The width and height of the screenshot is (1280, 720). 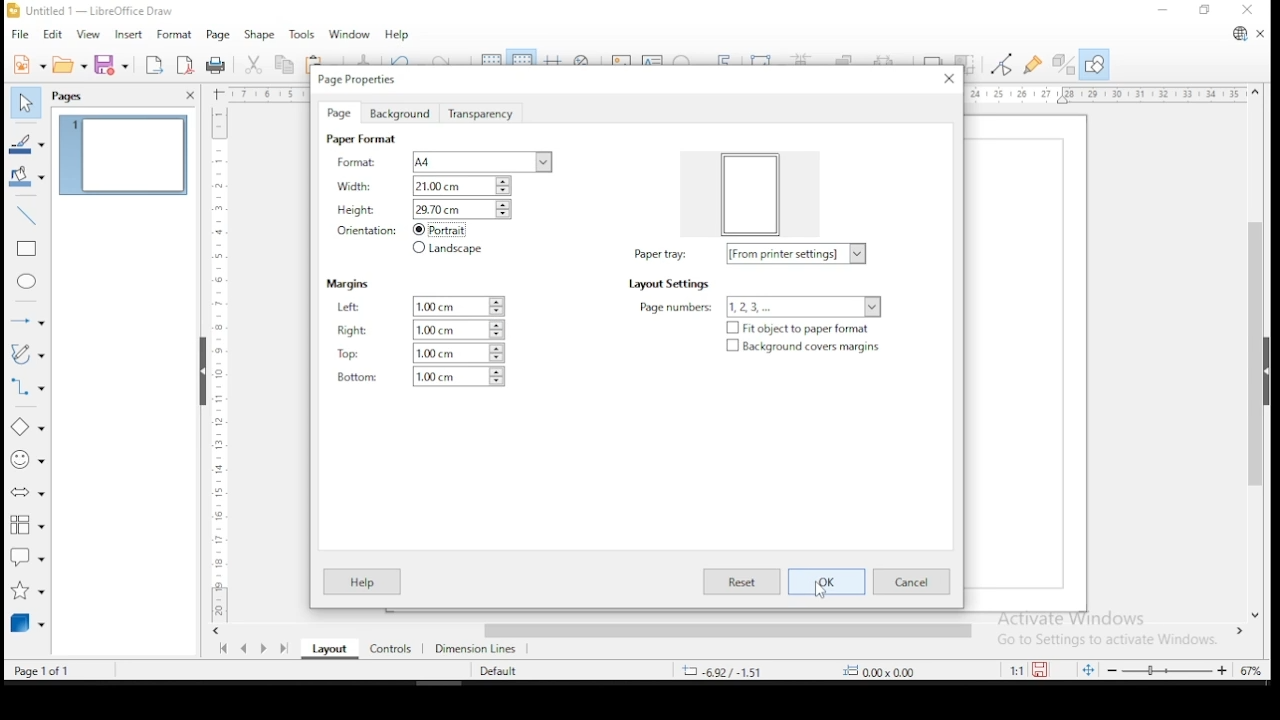 I want to click on preview, so click(x=752, y=192).